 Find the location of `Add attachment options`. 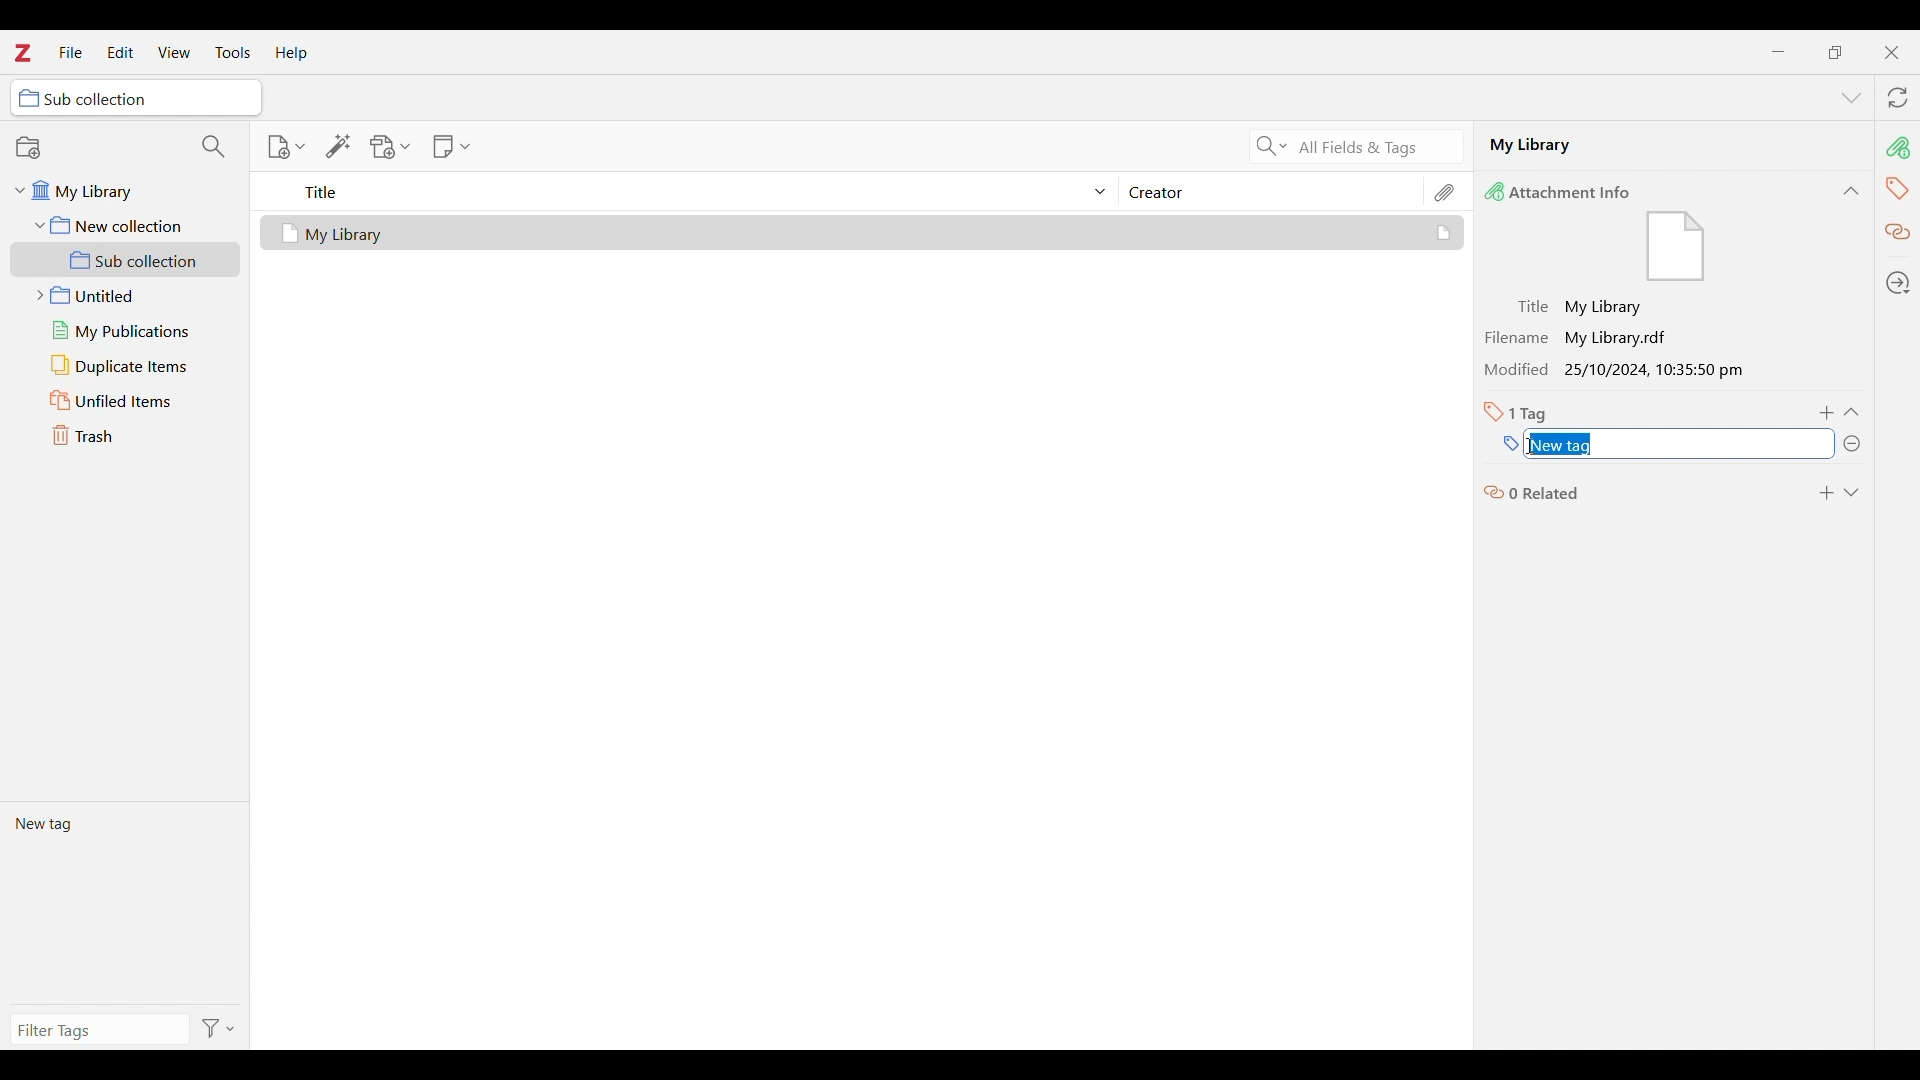

Add attachment options is located at coordinates (391, 147).